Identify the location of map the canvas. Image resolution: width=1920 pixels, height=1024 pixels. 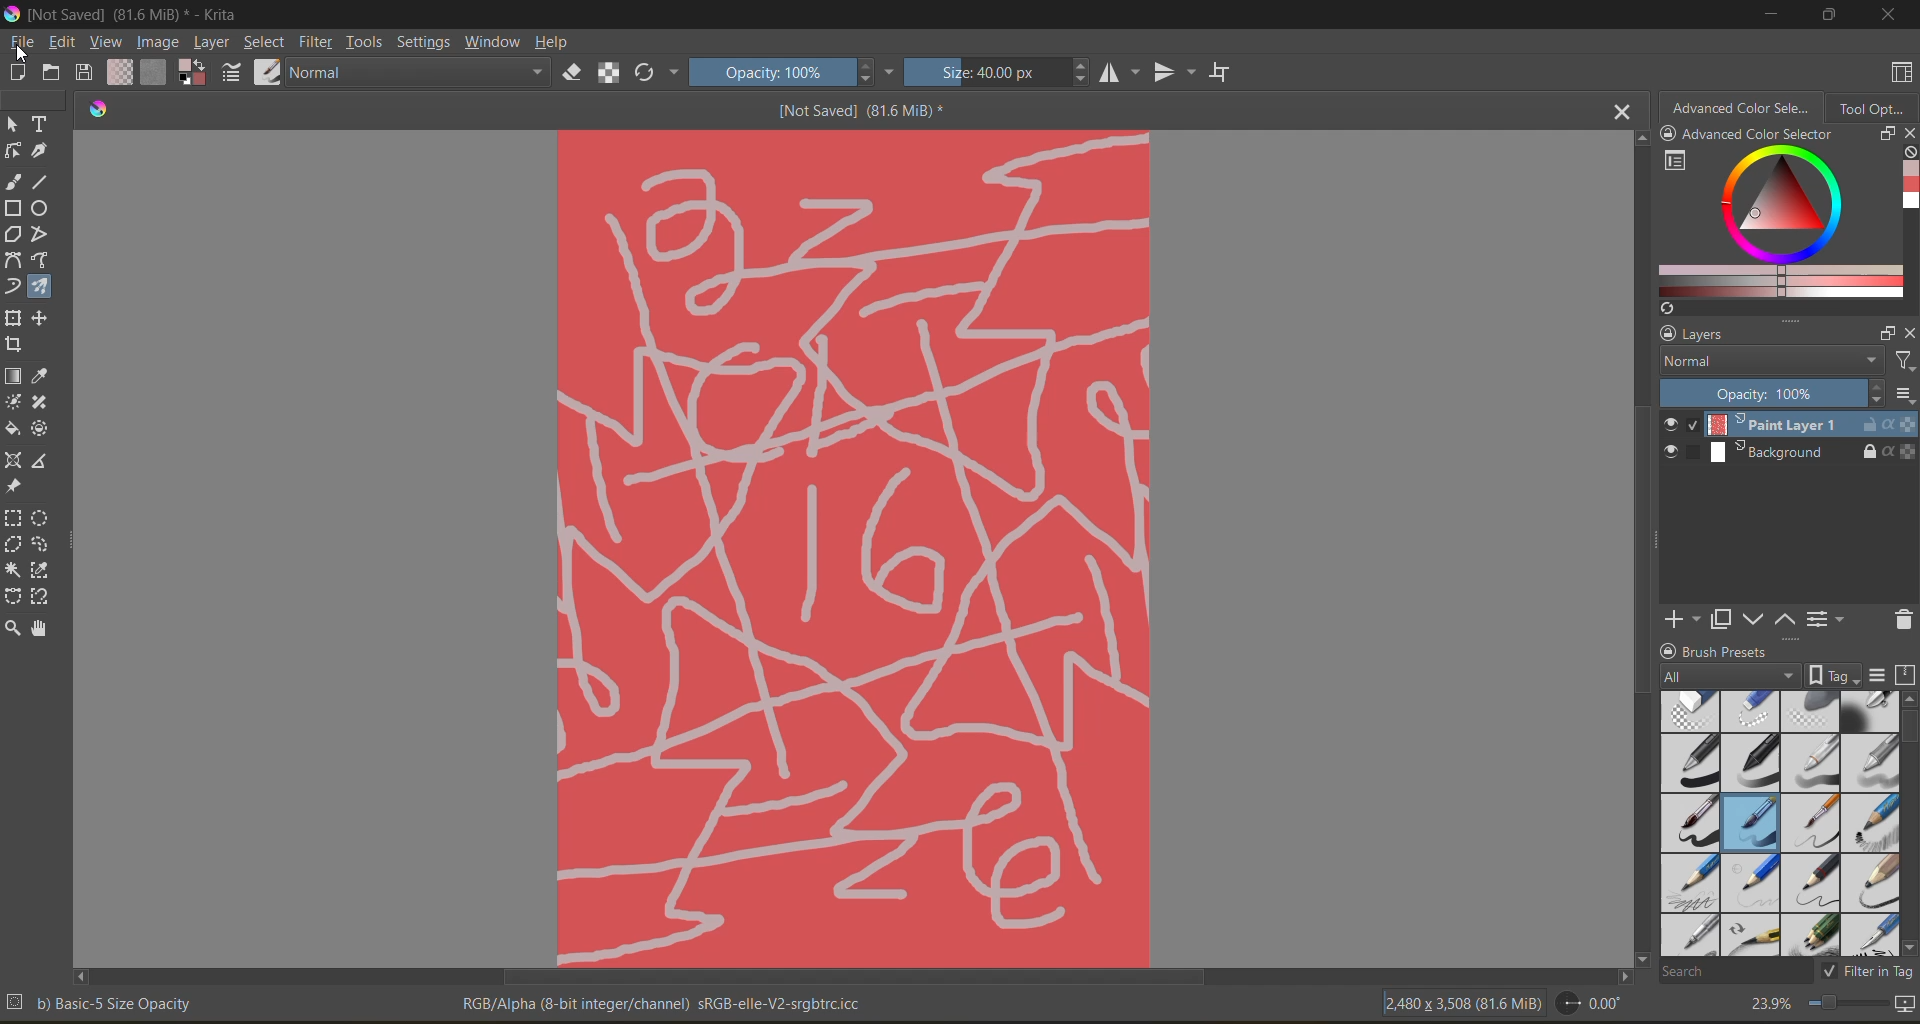
(1907, 1007).